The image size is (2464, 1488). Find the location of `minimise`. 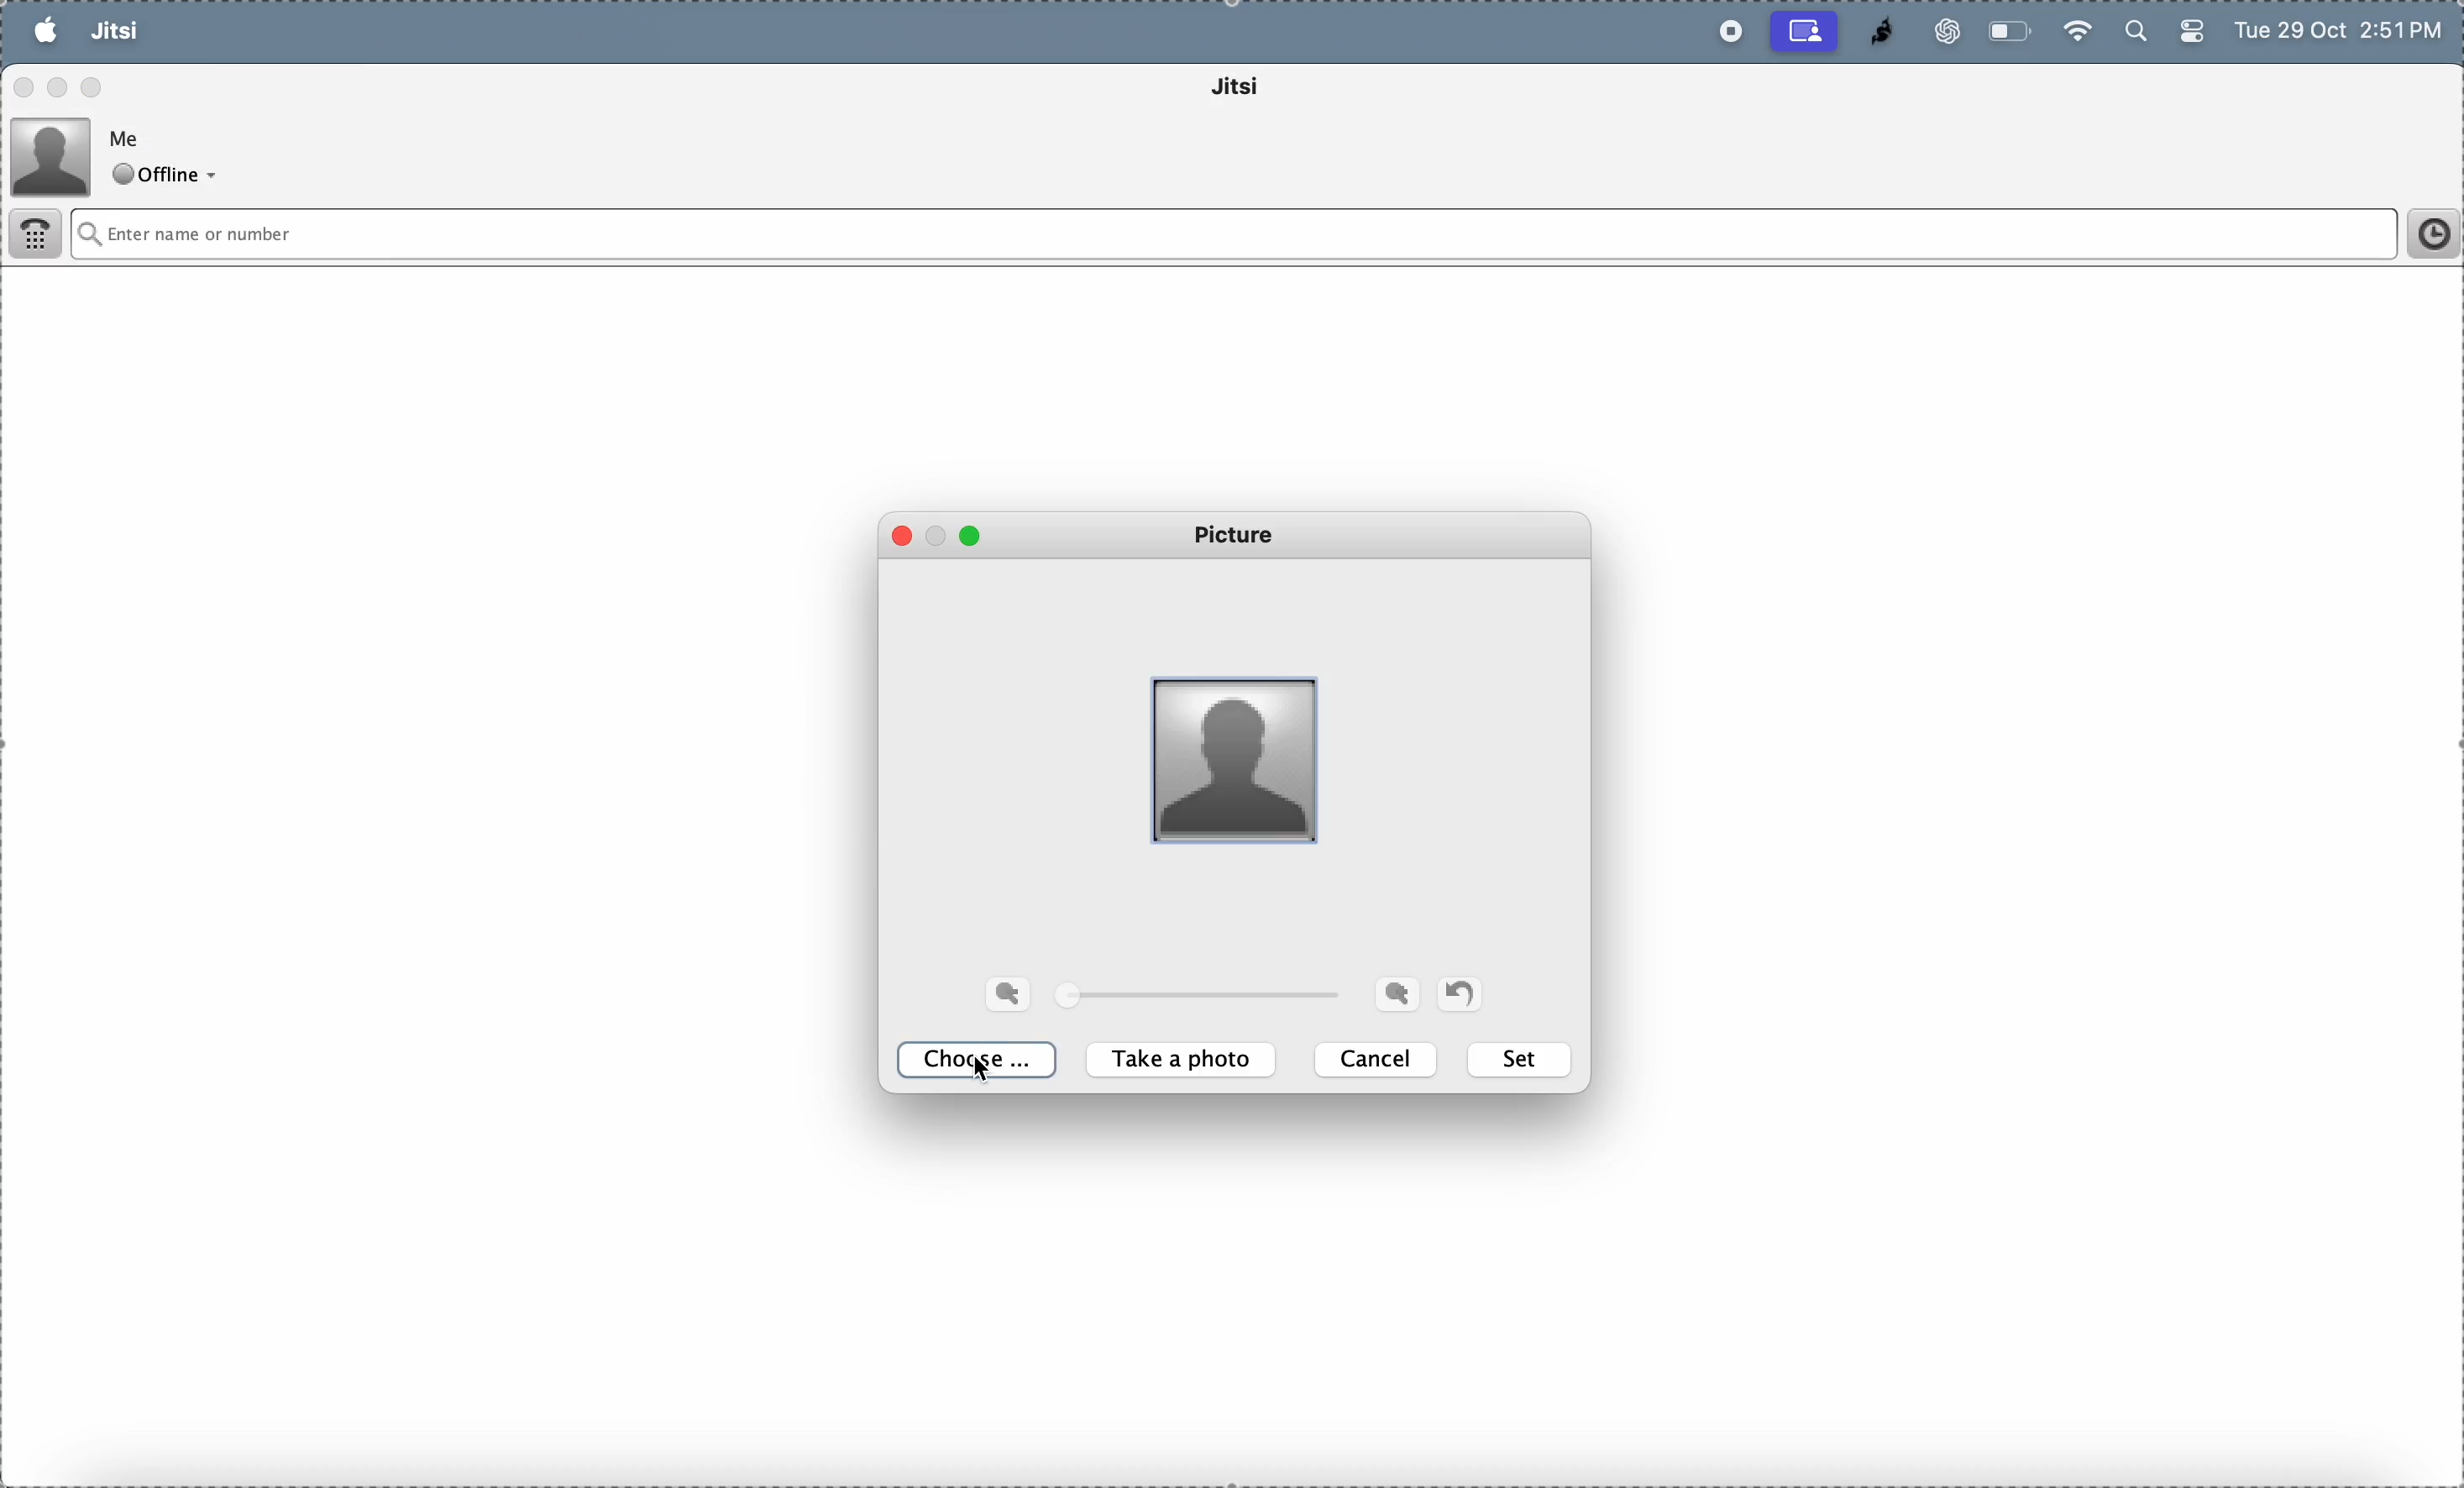

minimise is located at coordinates (939, 530).